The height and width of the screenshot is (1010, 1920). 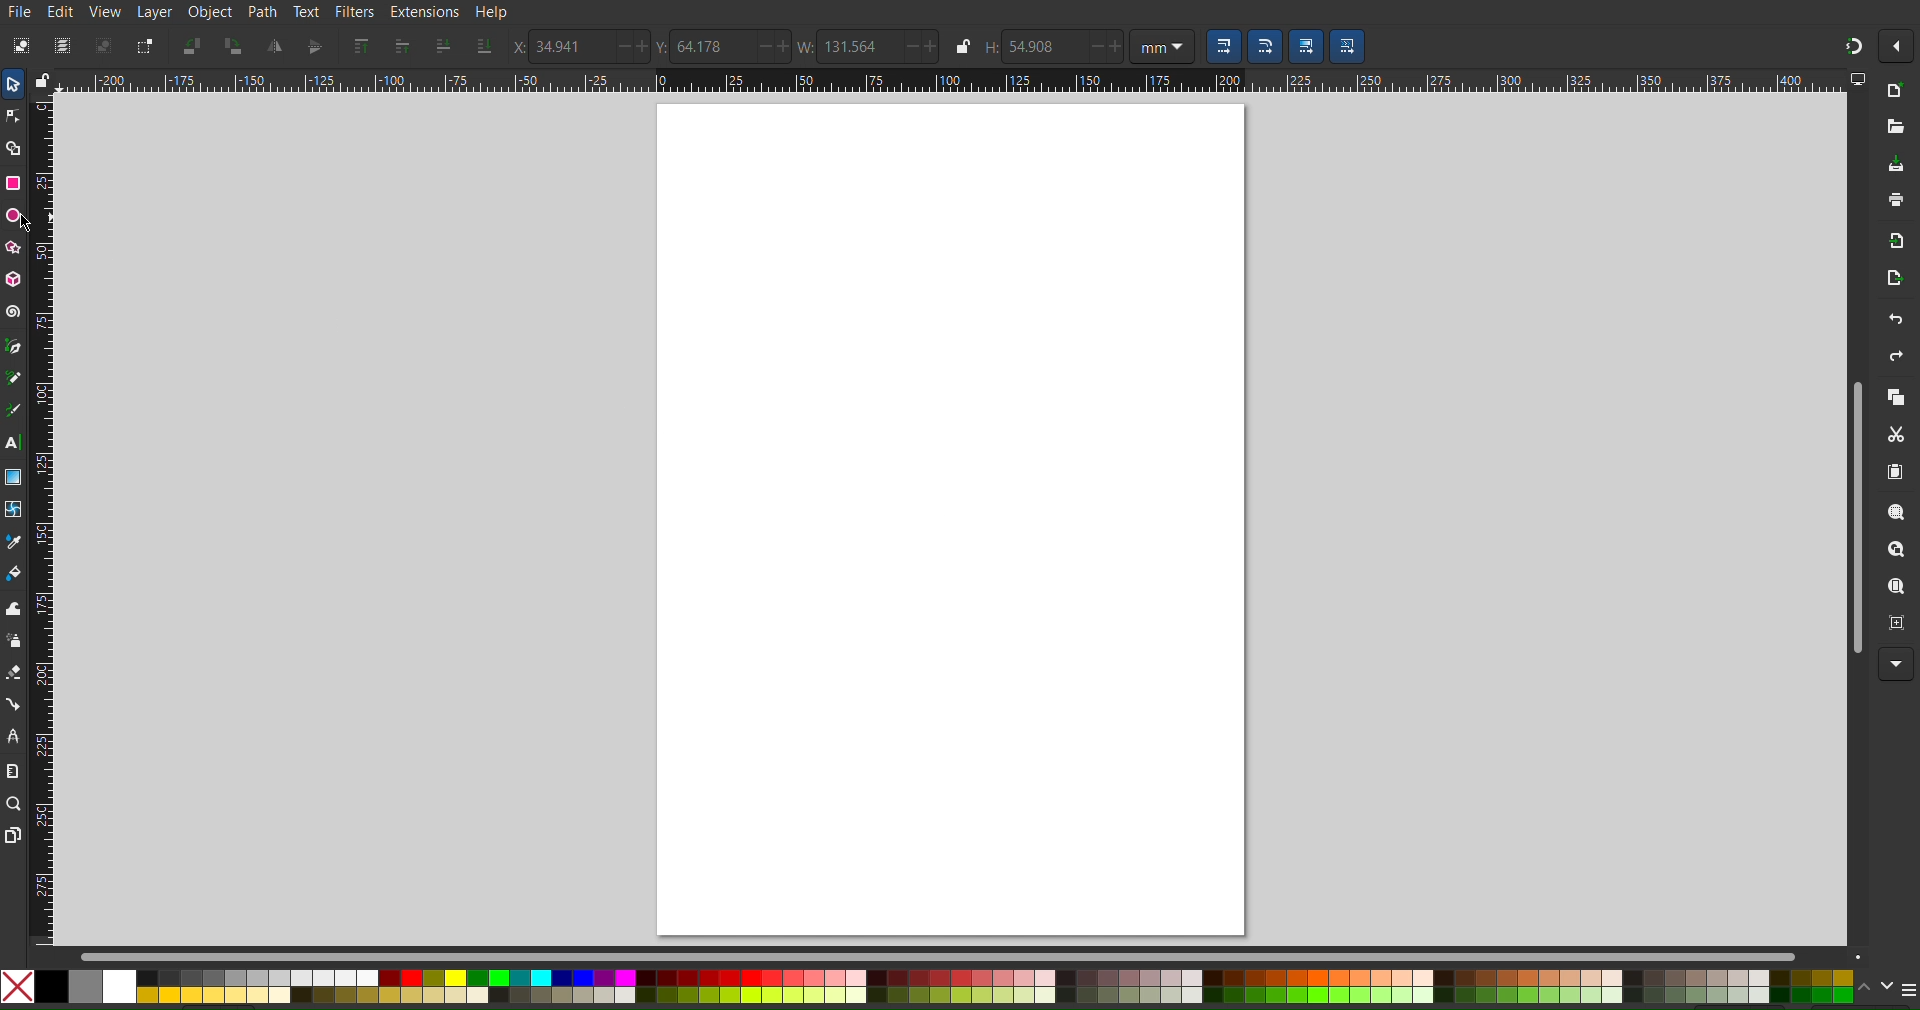 What do you see at coordinates (962, 49) in the screenshot?
I see `lock` at bounding box center [962, 49].